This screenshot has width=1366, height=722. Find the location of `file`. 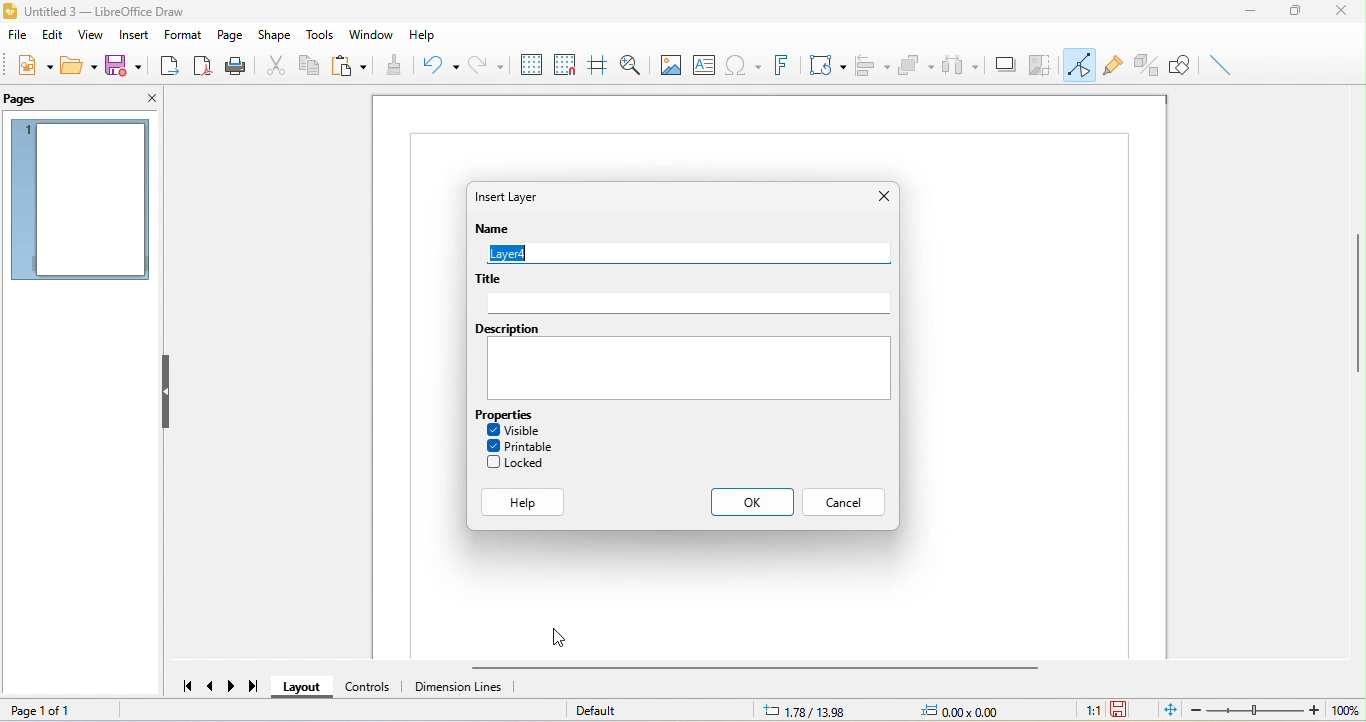

file is located at coordinates (17, 36).